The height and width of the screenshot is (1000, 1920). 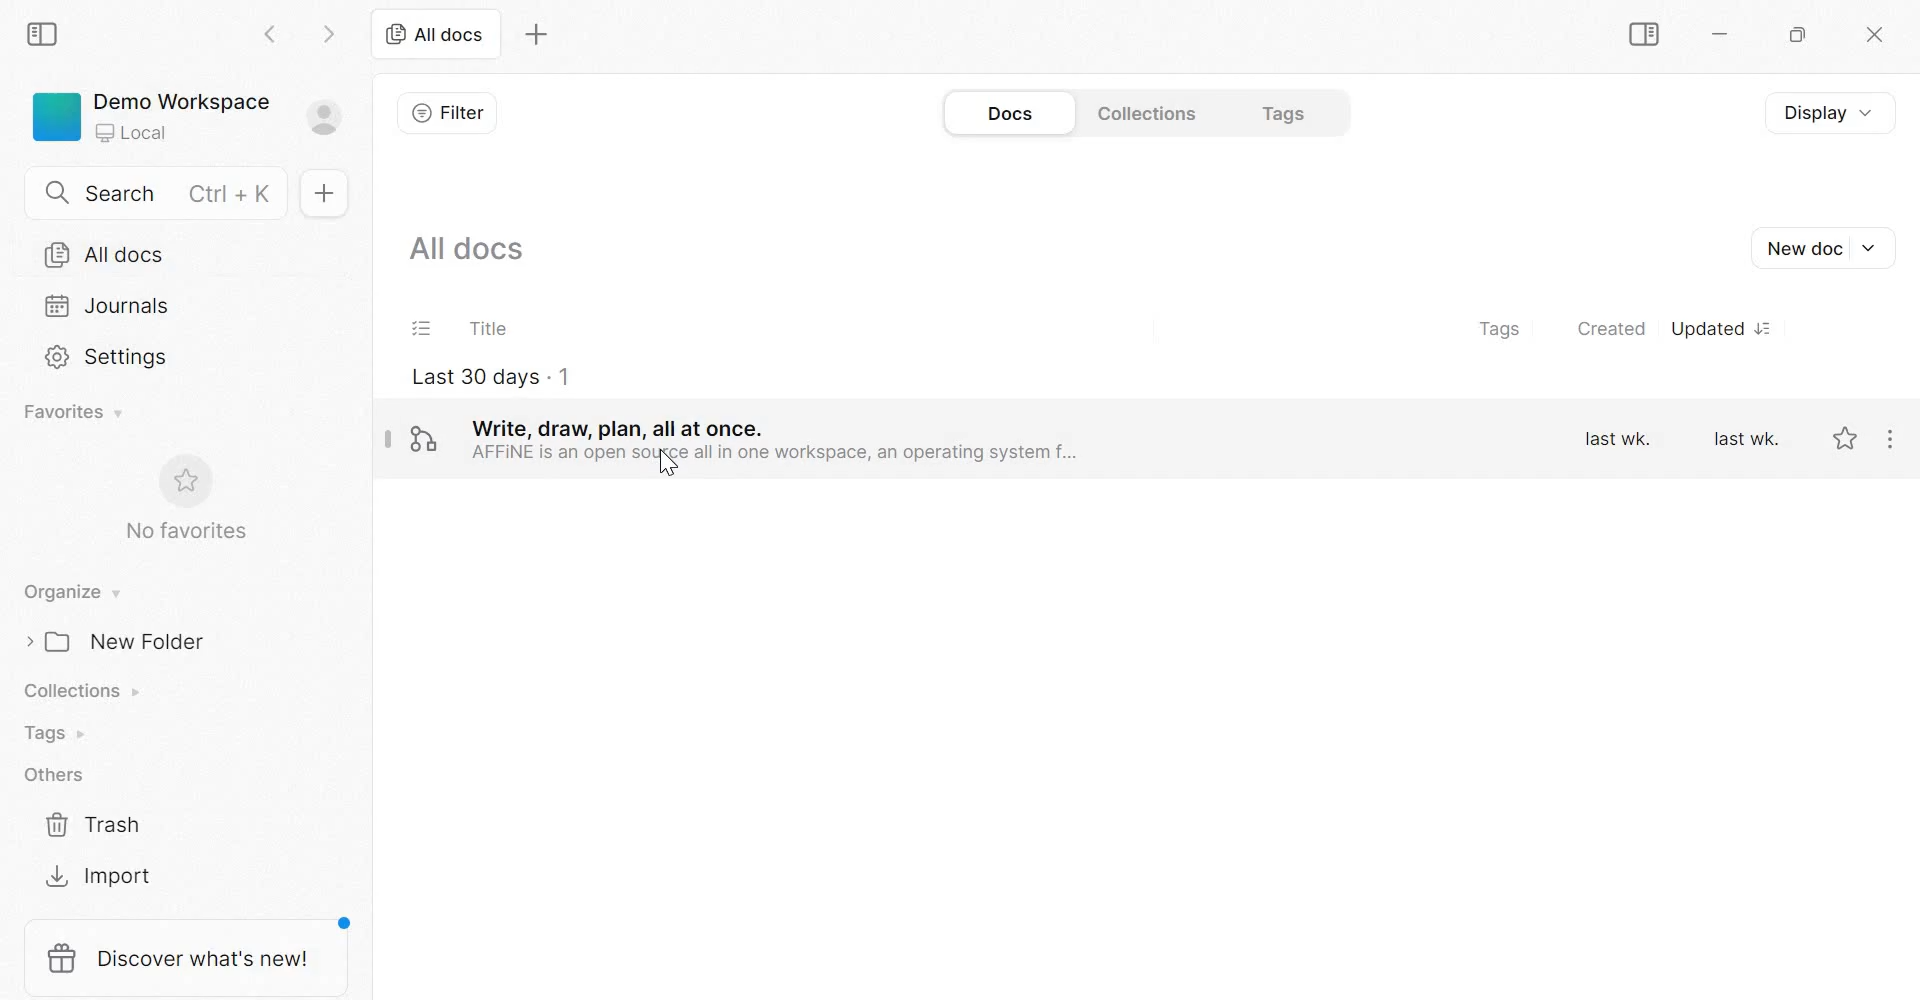 I want to click on discover what's new!, so click(x=184, y=958).